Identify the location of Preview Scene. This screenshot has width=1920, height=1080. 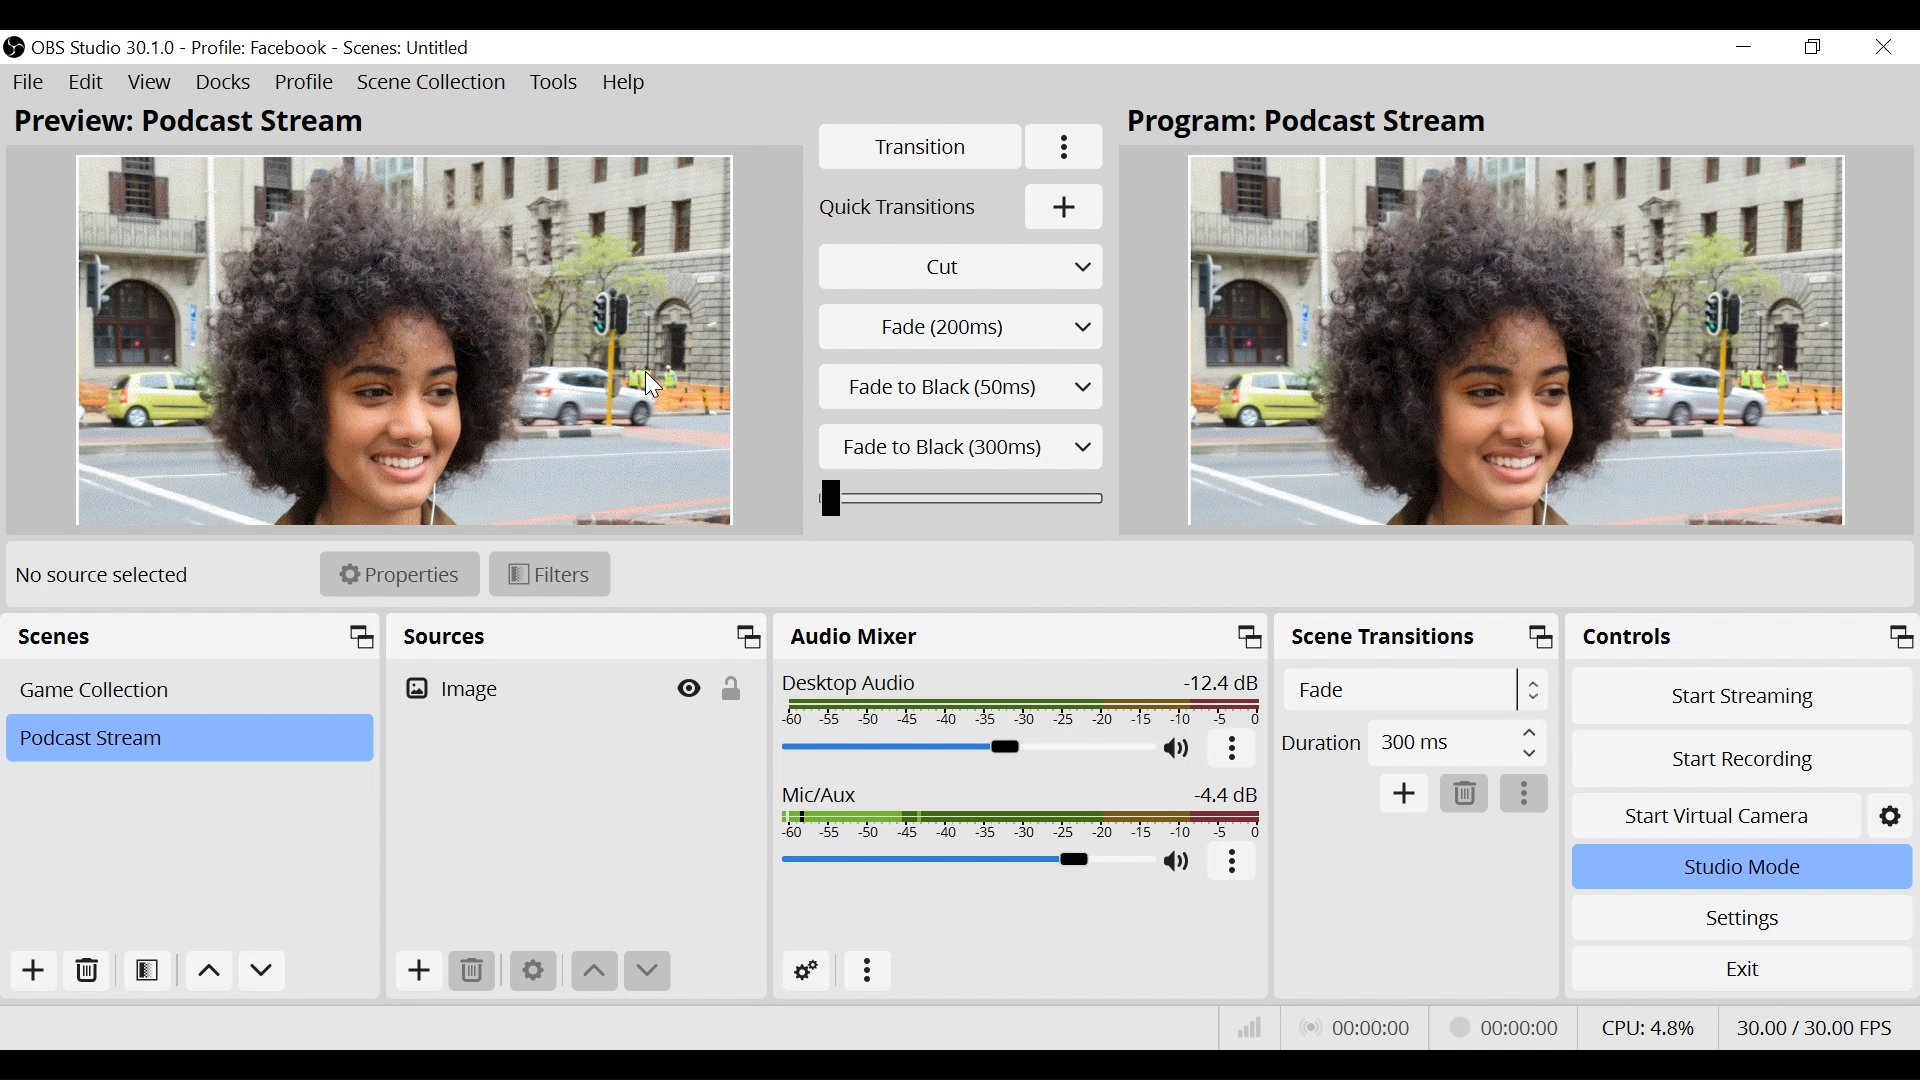
(406, 345).